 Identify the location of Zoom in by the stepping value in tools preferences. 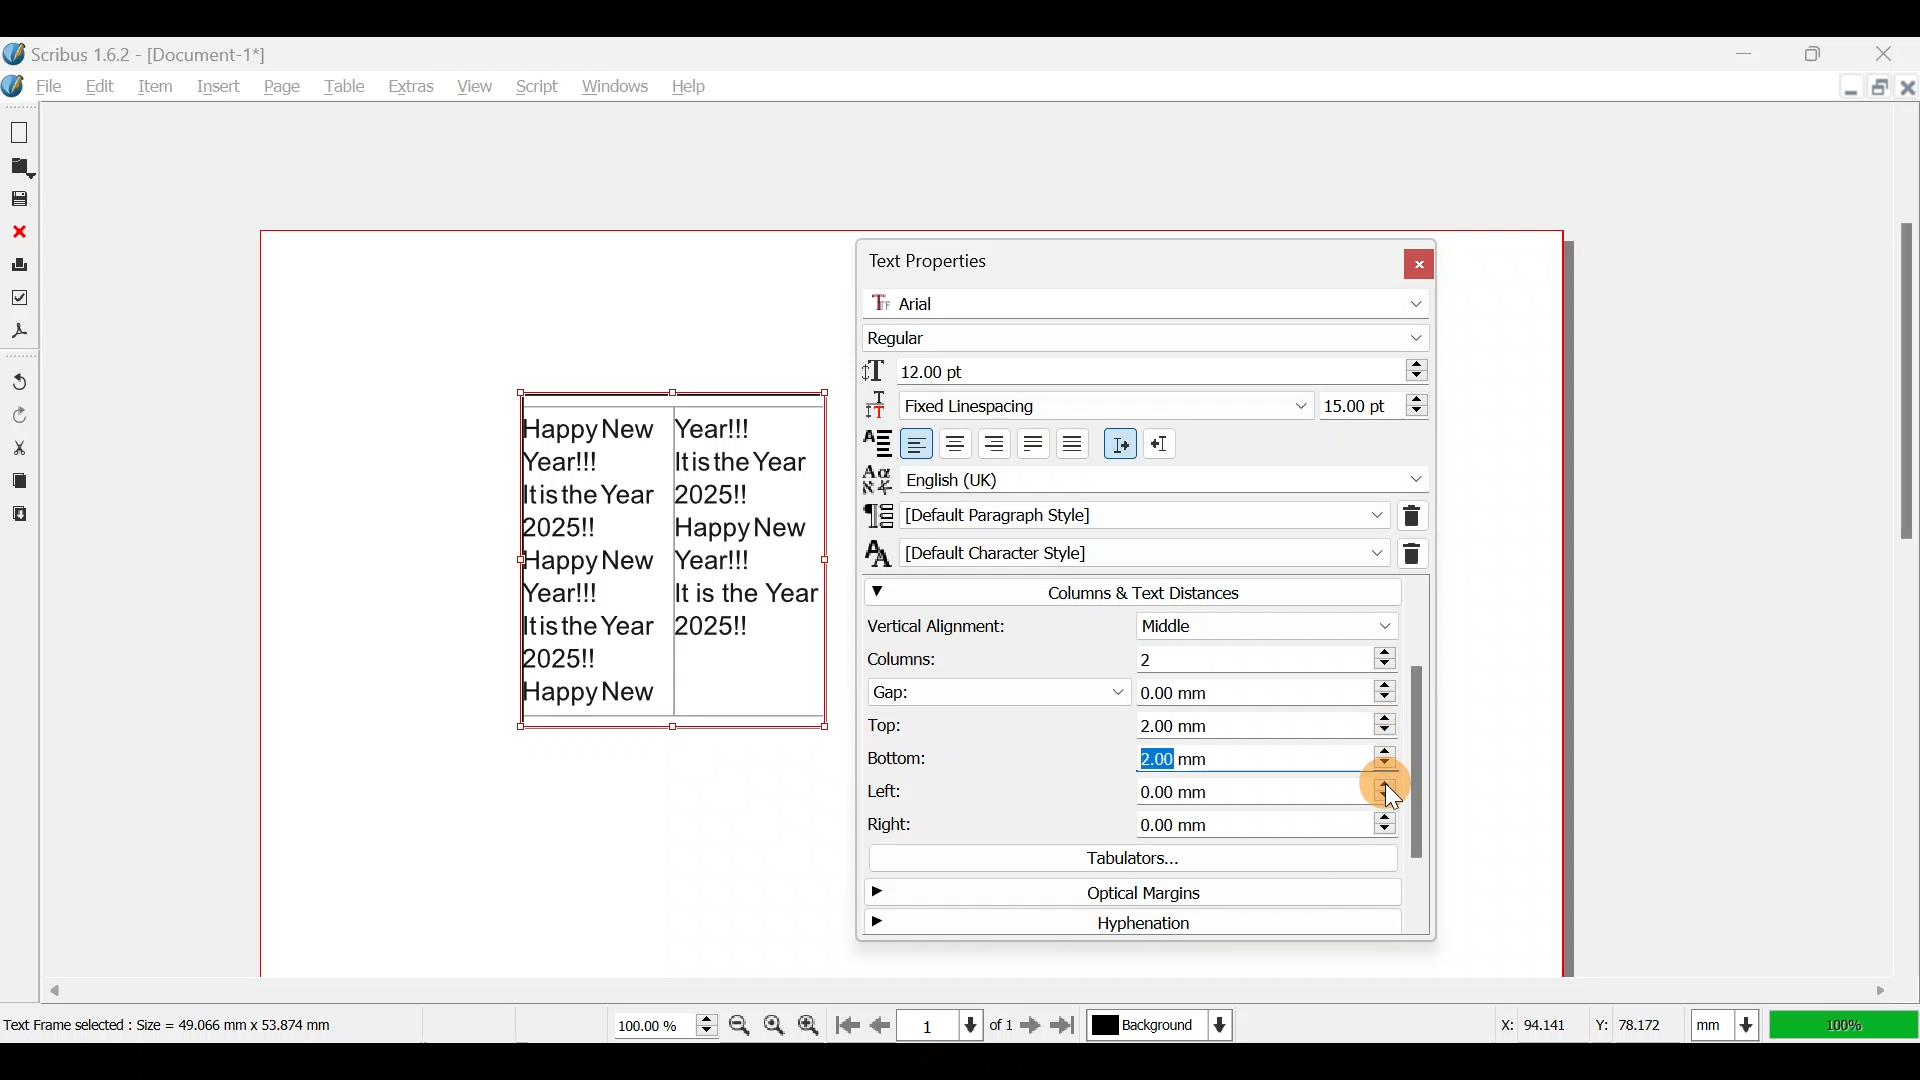
(811, 1022).